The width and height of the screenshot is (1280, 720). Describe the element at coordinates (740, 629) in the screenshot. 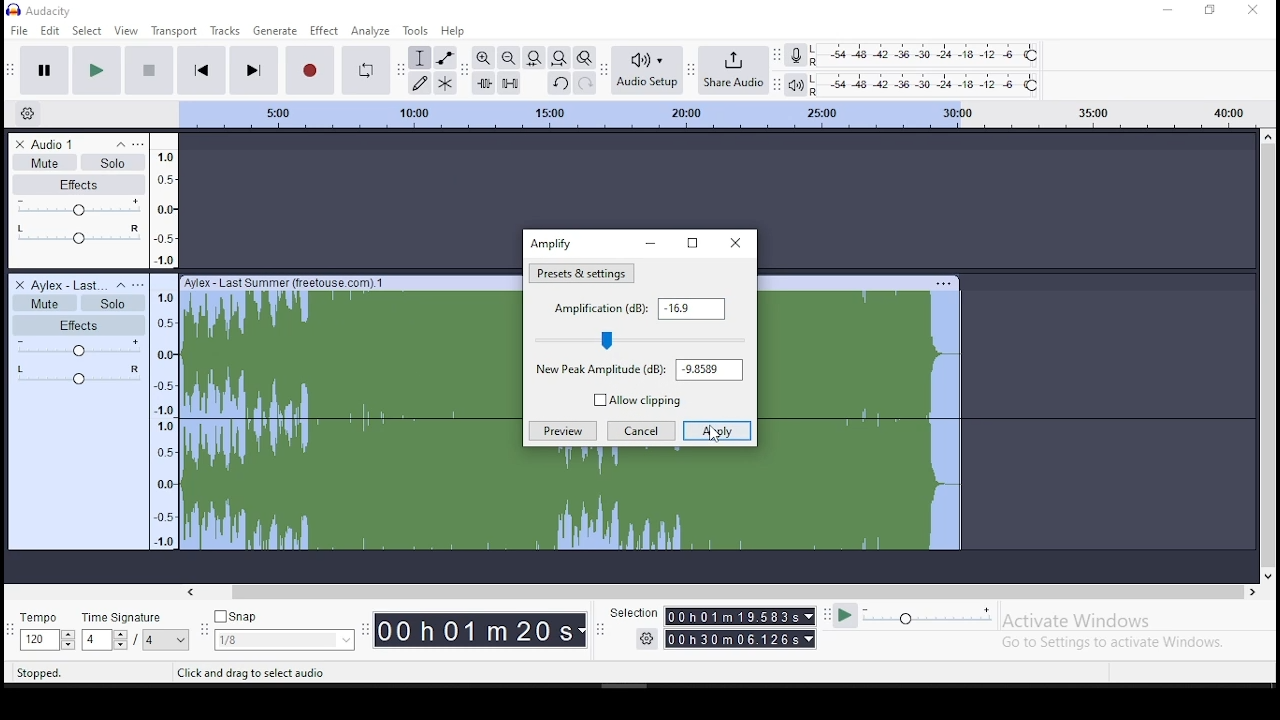

I see `time` at that location.